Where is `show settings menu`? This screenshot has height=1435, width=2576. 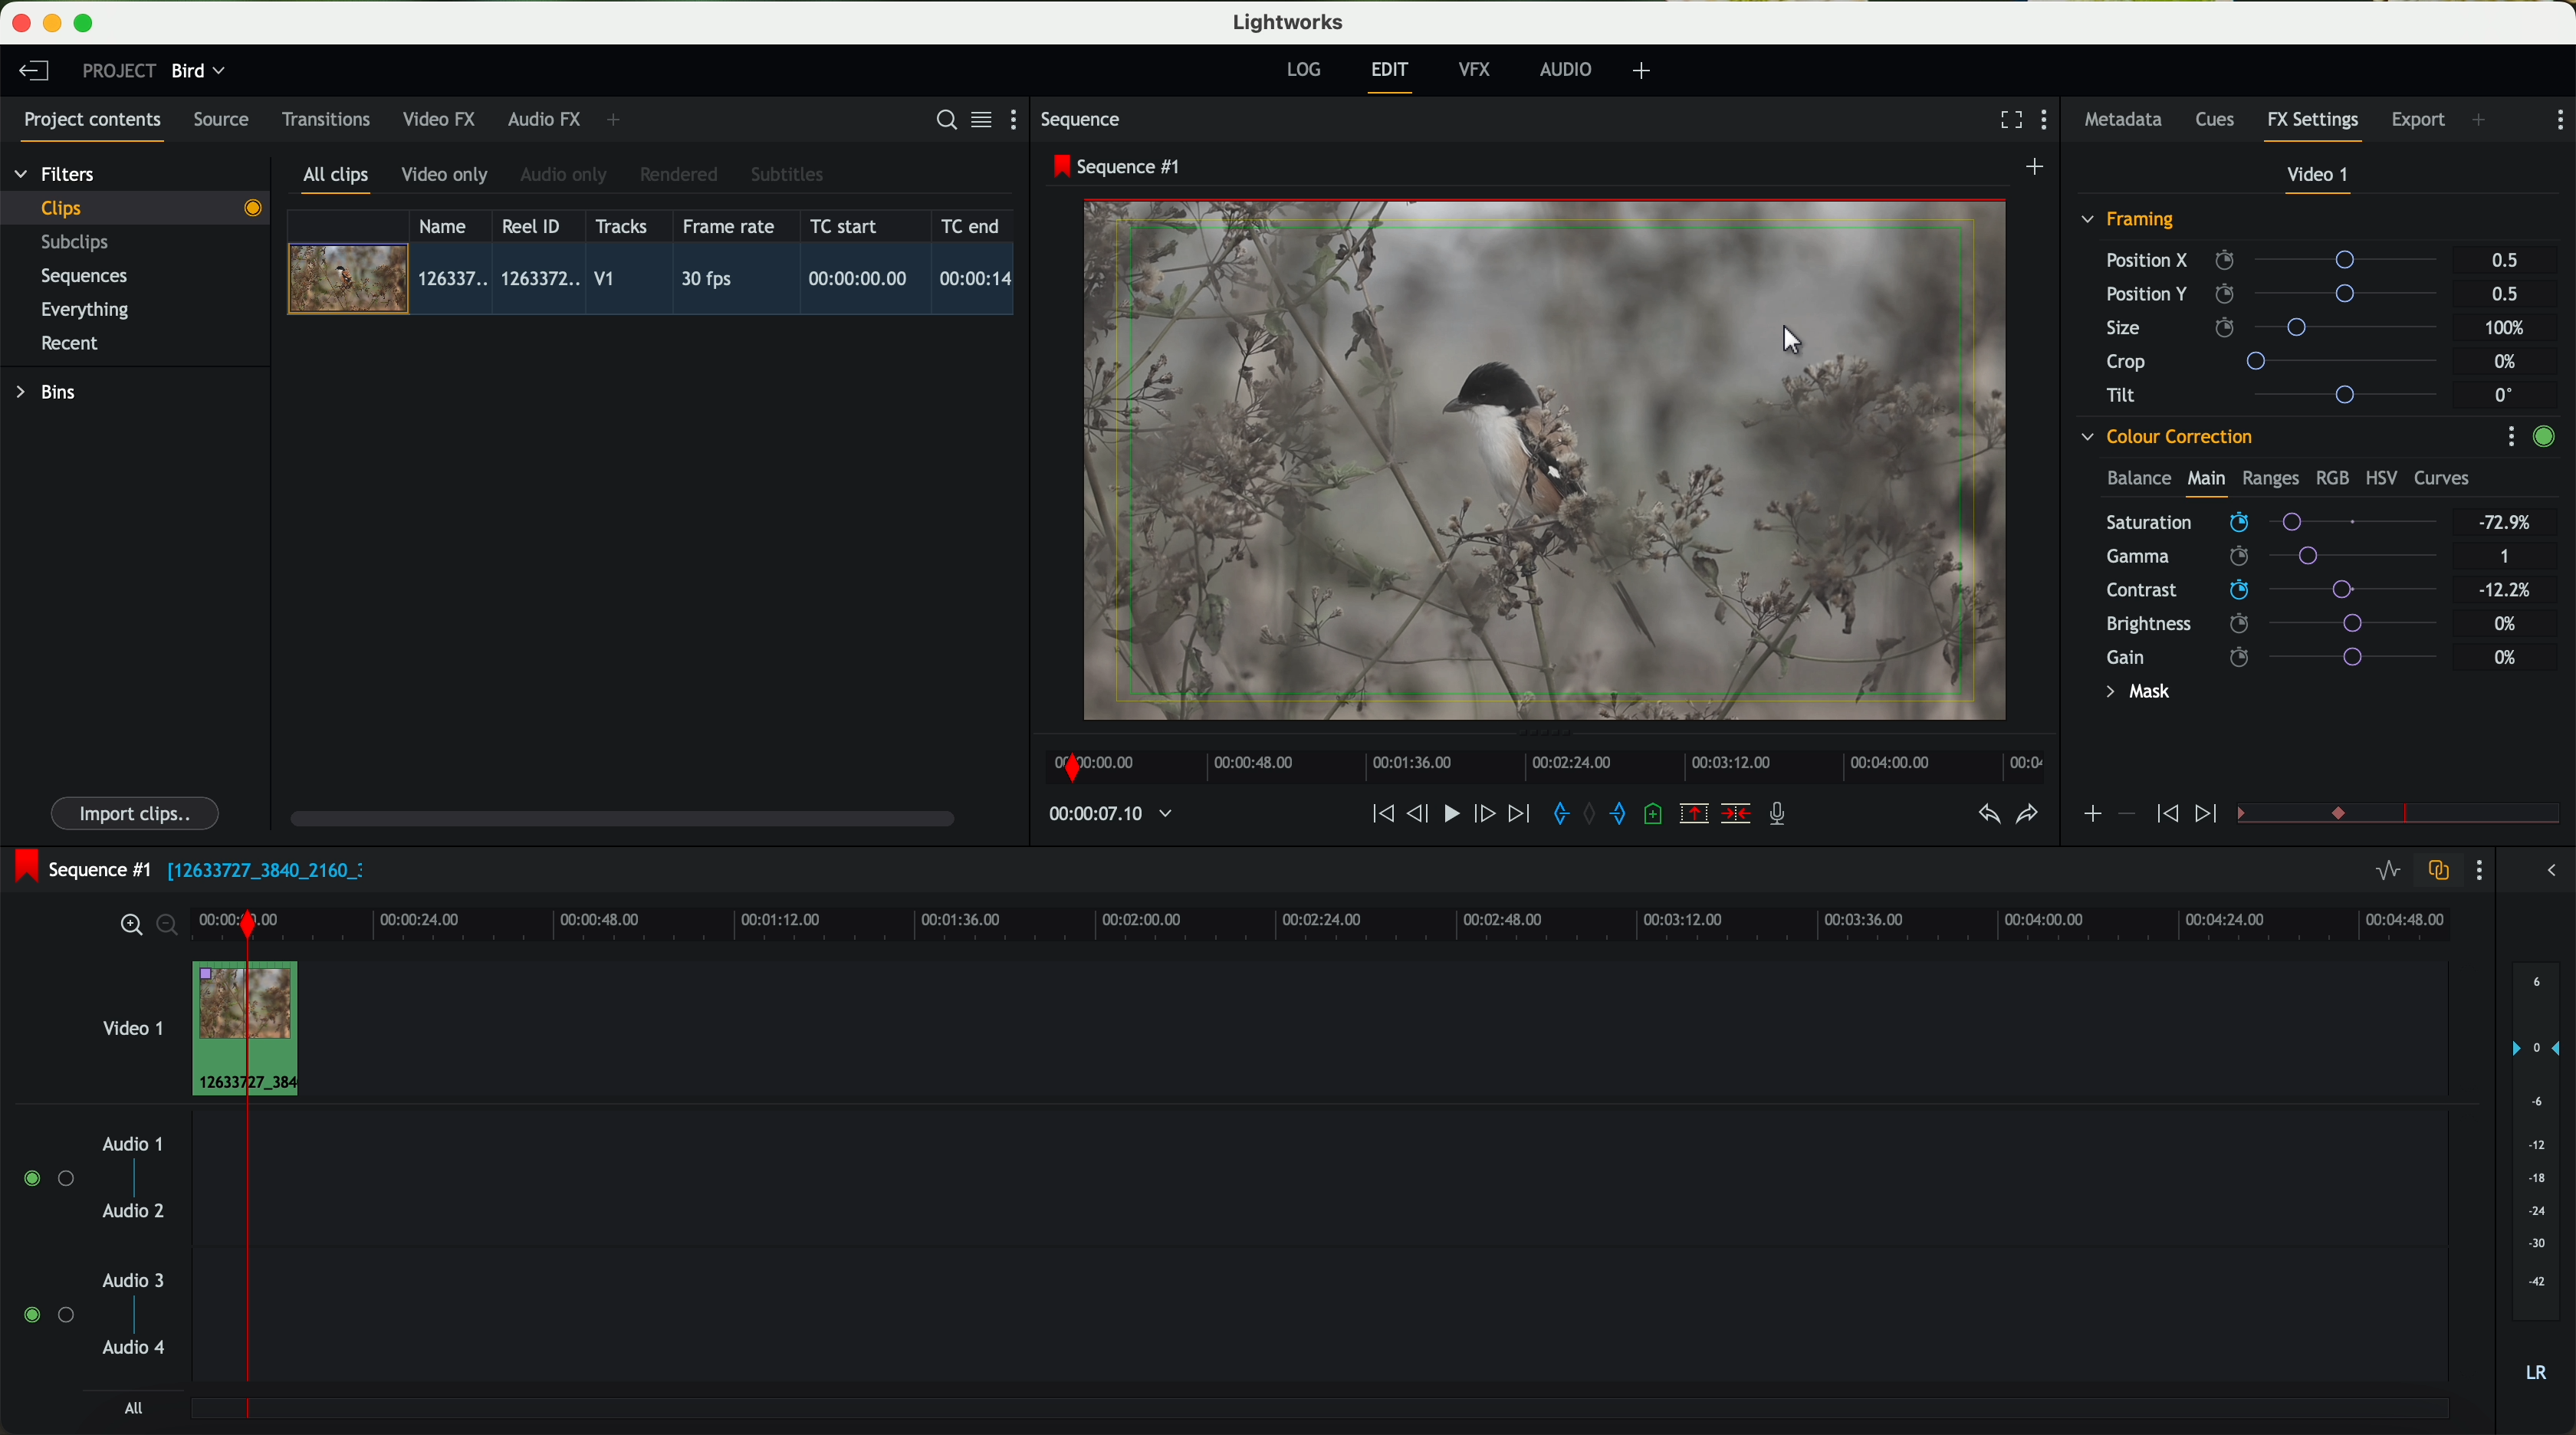
show settings menu is located at coordinates (2049, 122).